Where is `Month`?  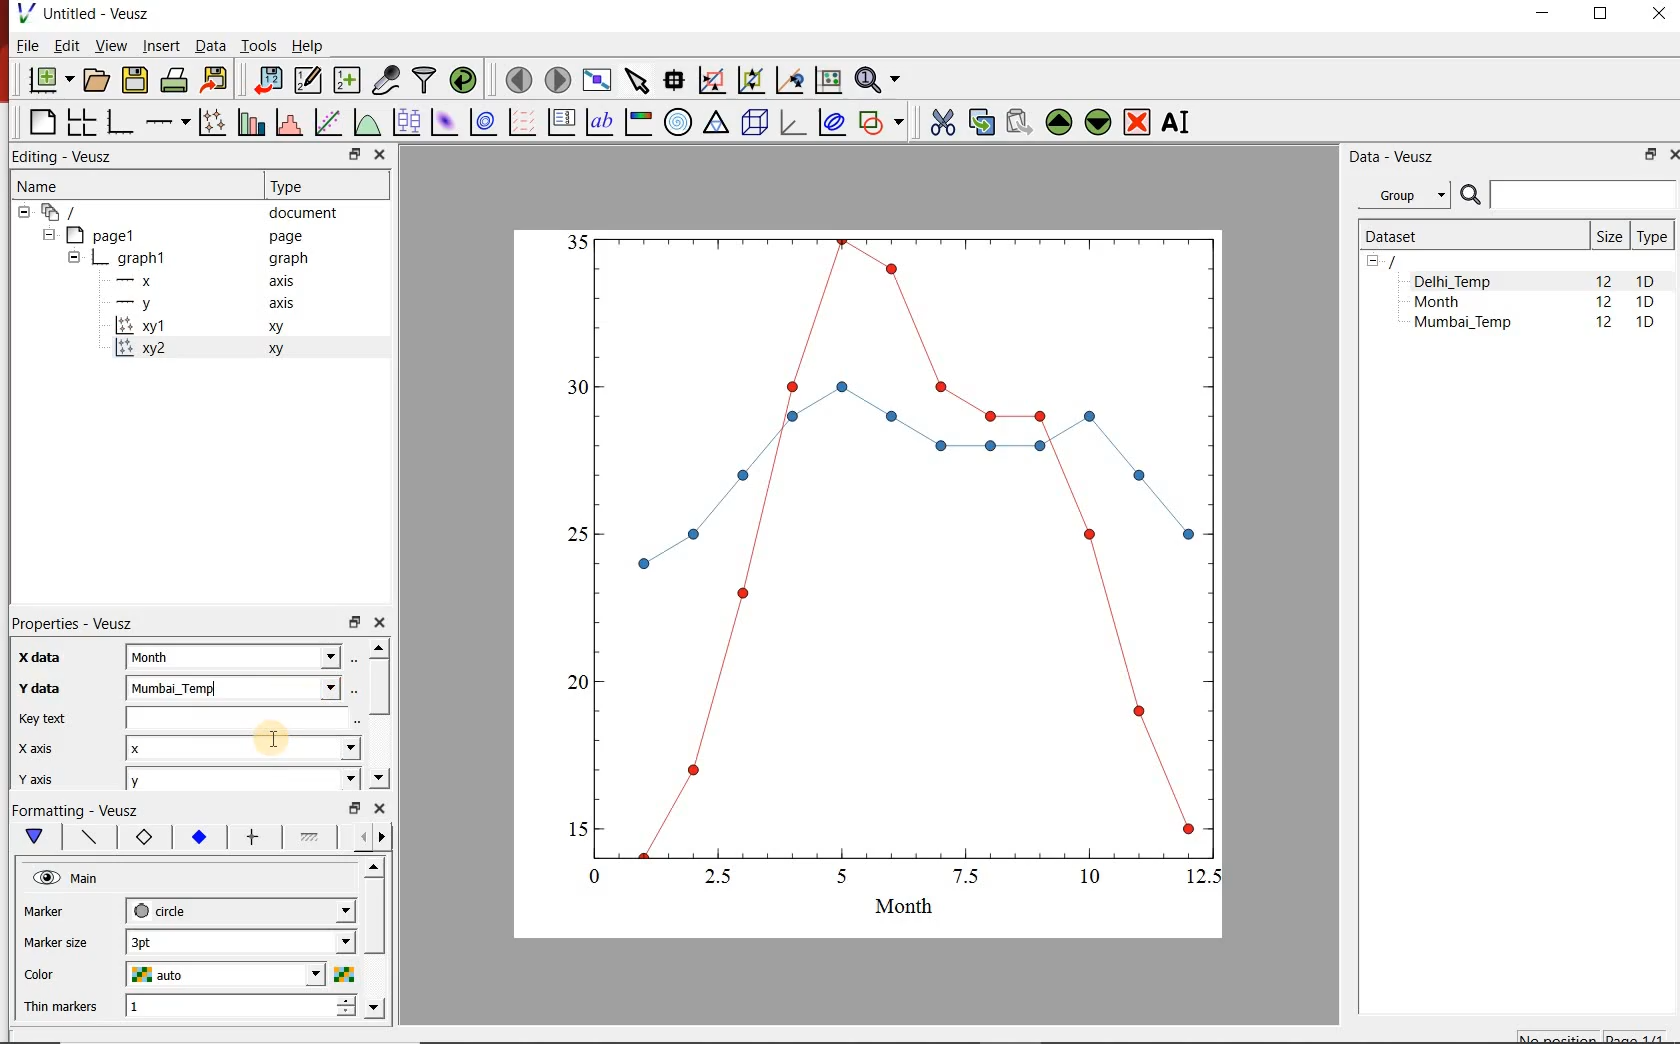 Month is located at coordinates (1451, 302).